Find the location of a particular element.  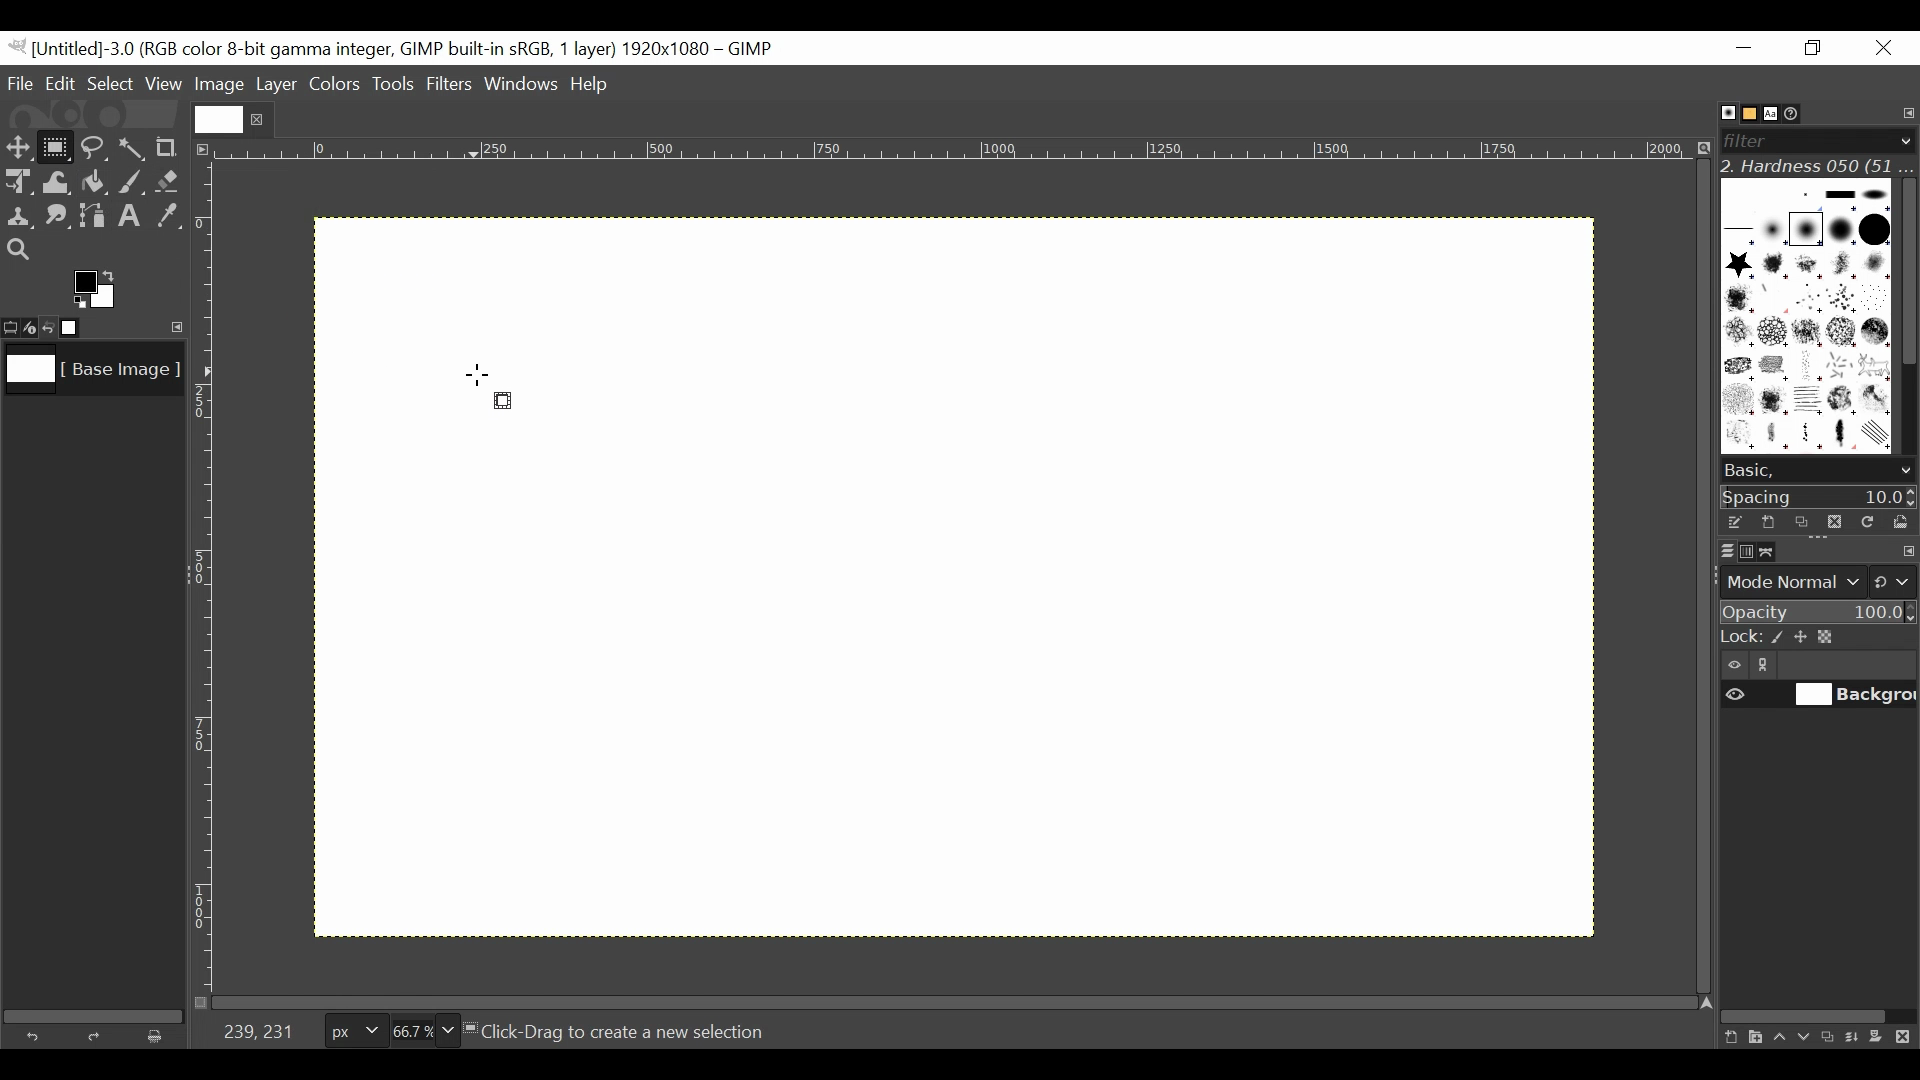

Clone tool is located at coordinates (19, 217).